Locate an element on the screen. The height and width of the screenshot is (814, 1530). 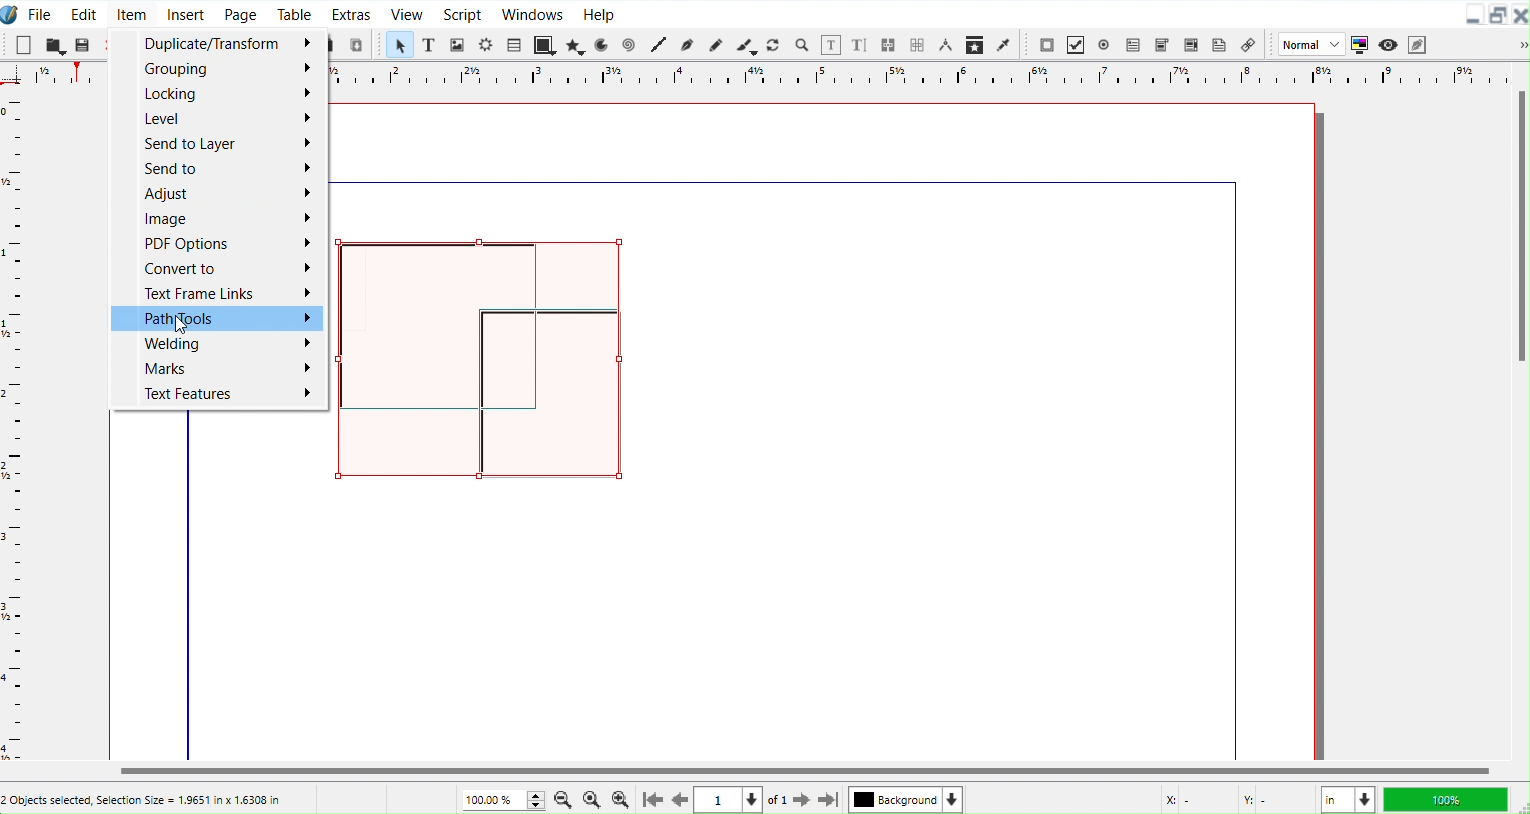
PDF Push Button is located at coordinates (1046, 45).